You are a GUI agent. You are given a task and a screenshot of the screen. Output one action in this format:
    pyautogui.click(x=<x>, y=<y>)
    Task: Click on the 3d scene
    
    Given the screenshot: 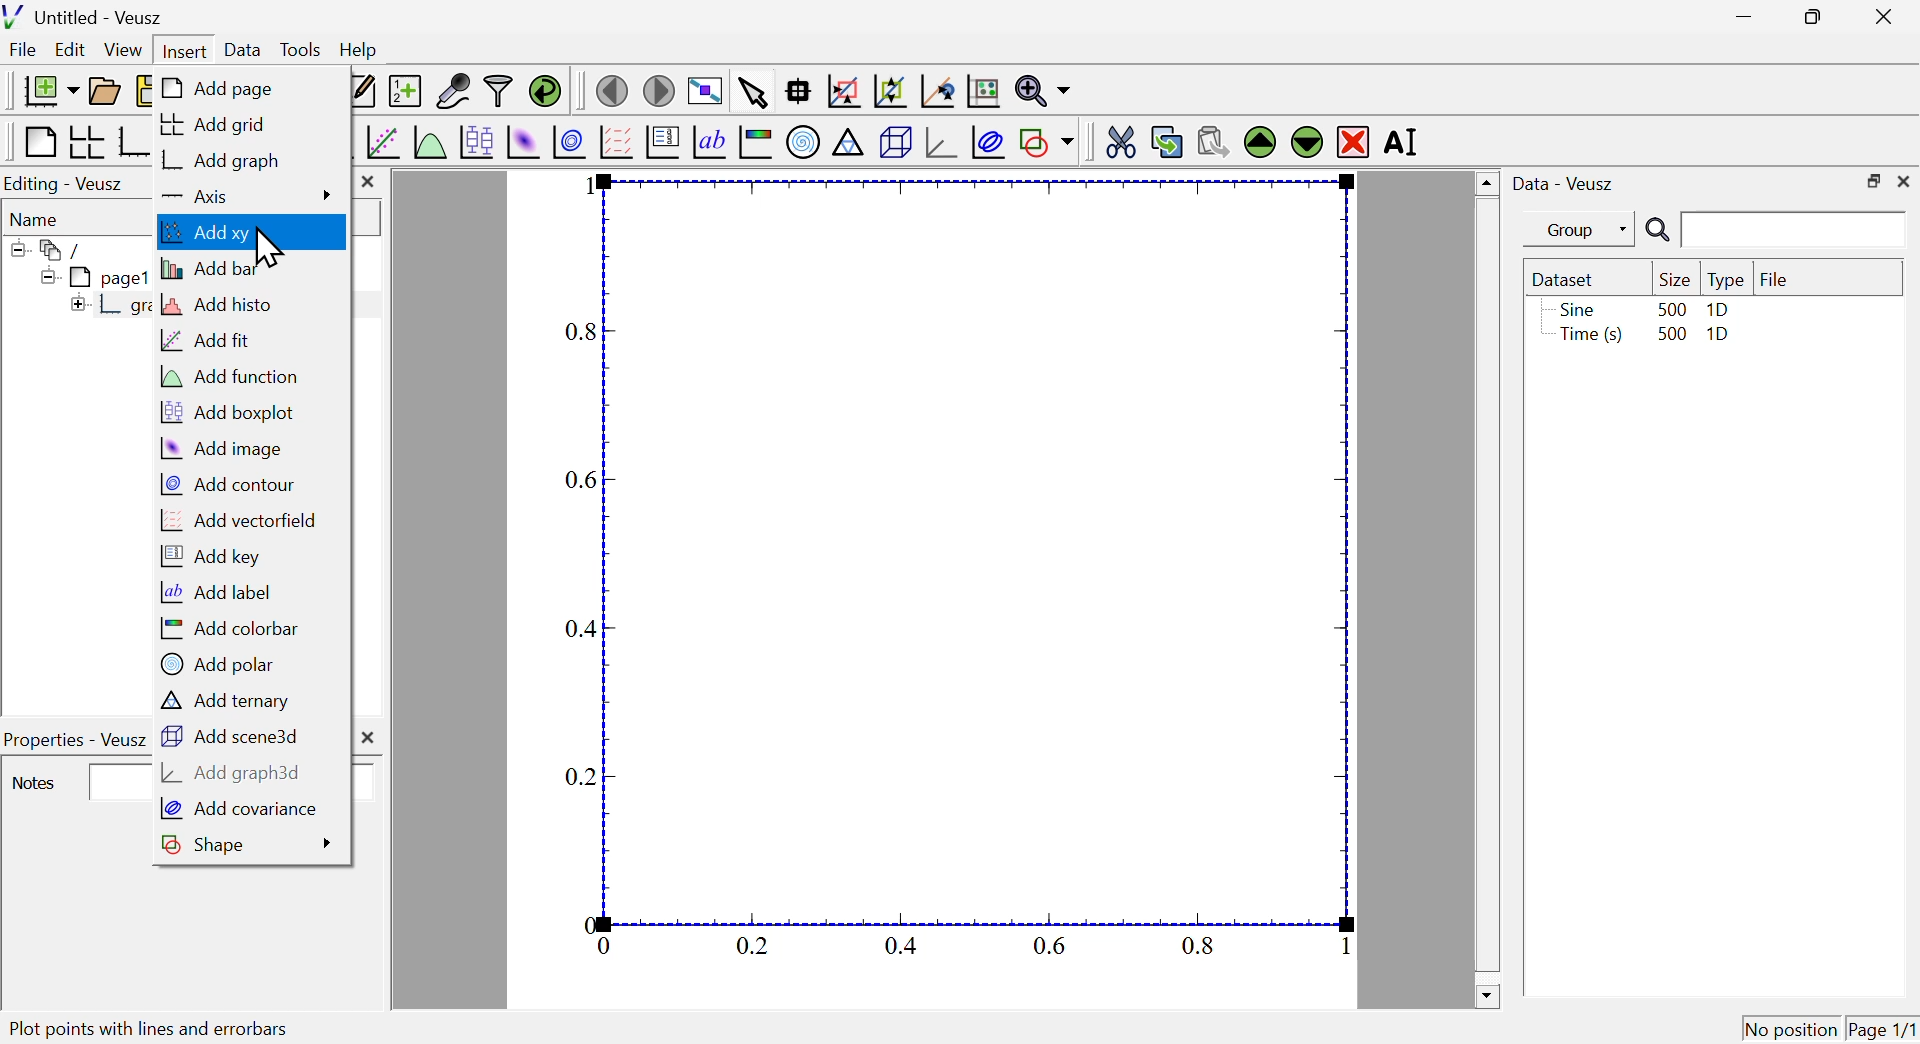 What is the action you would take?
    pyautogui.click(x=896, y=144)
    